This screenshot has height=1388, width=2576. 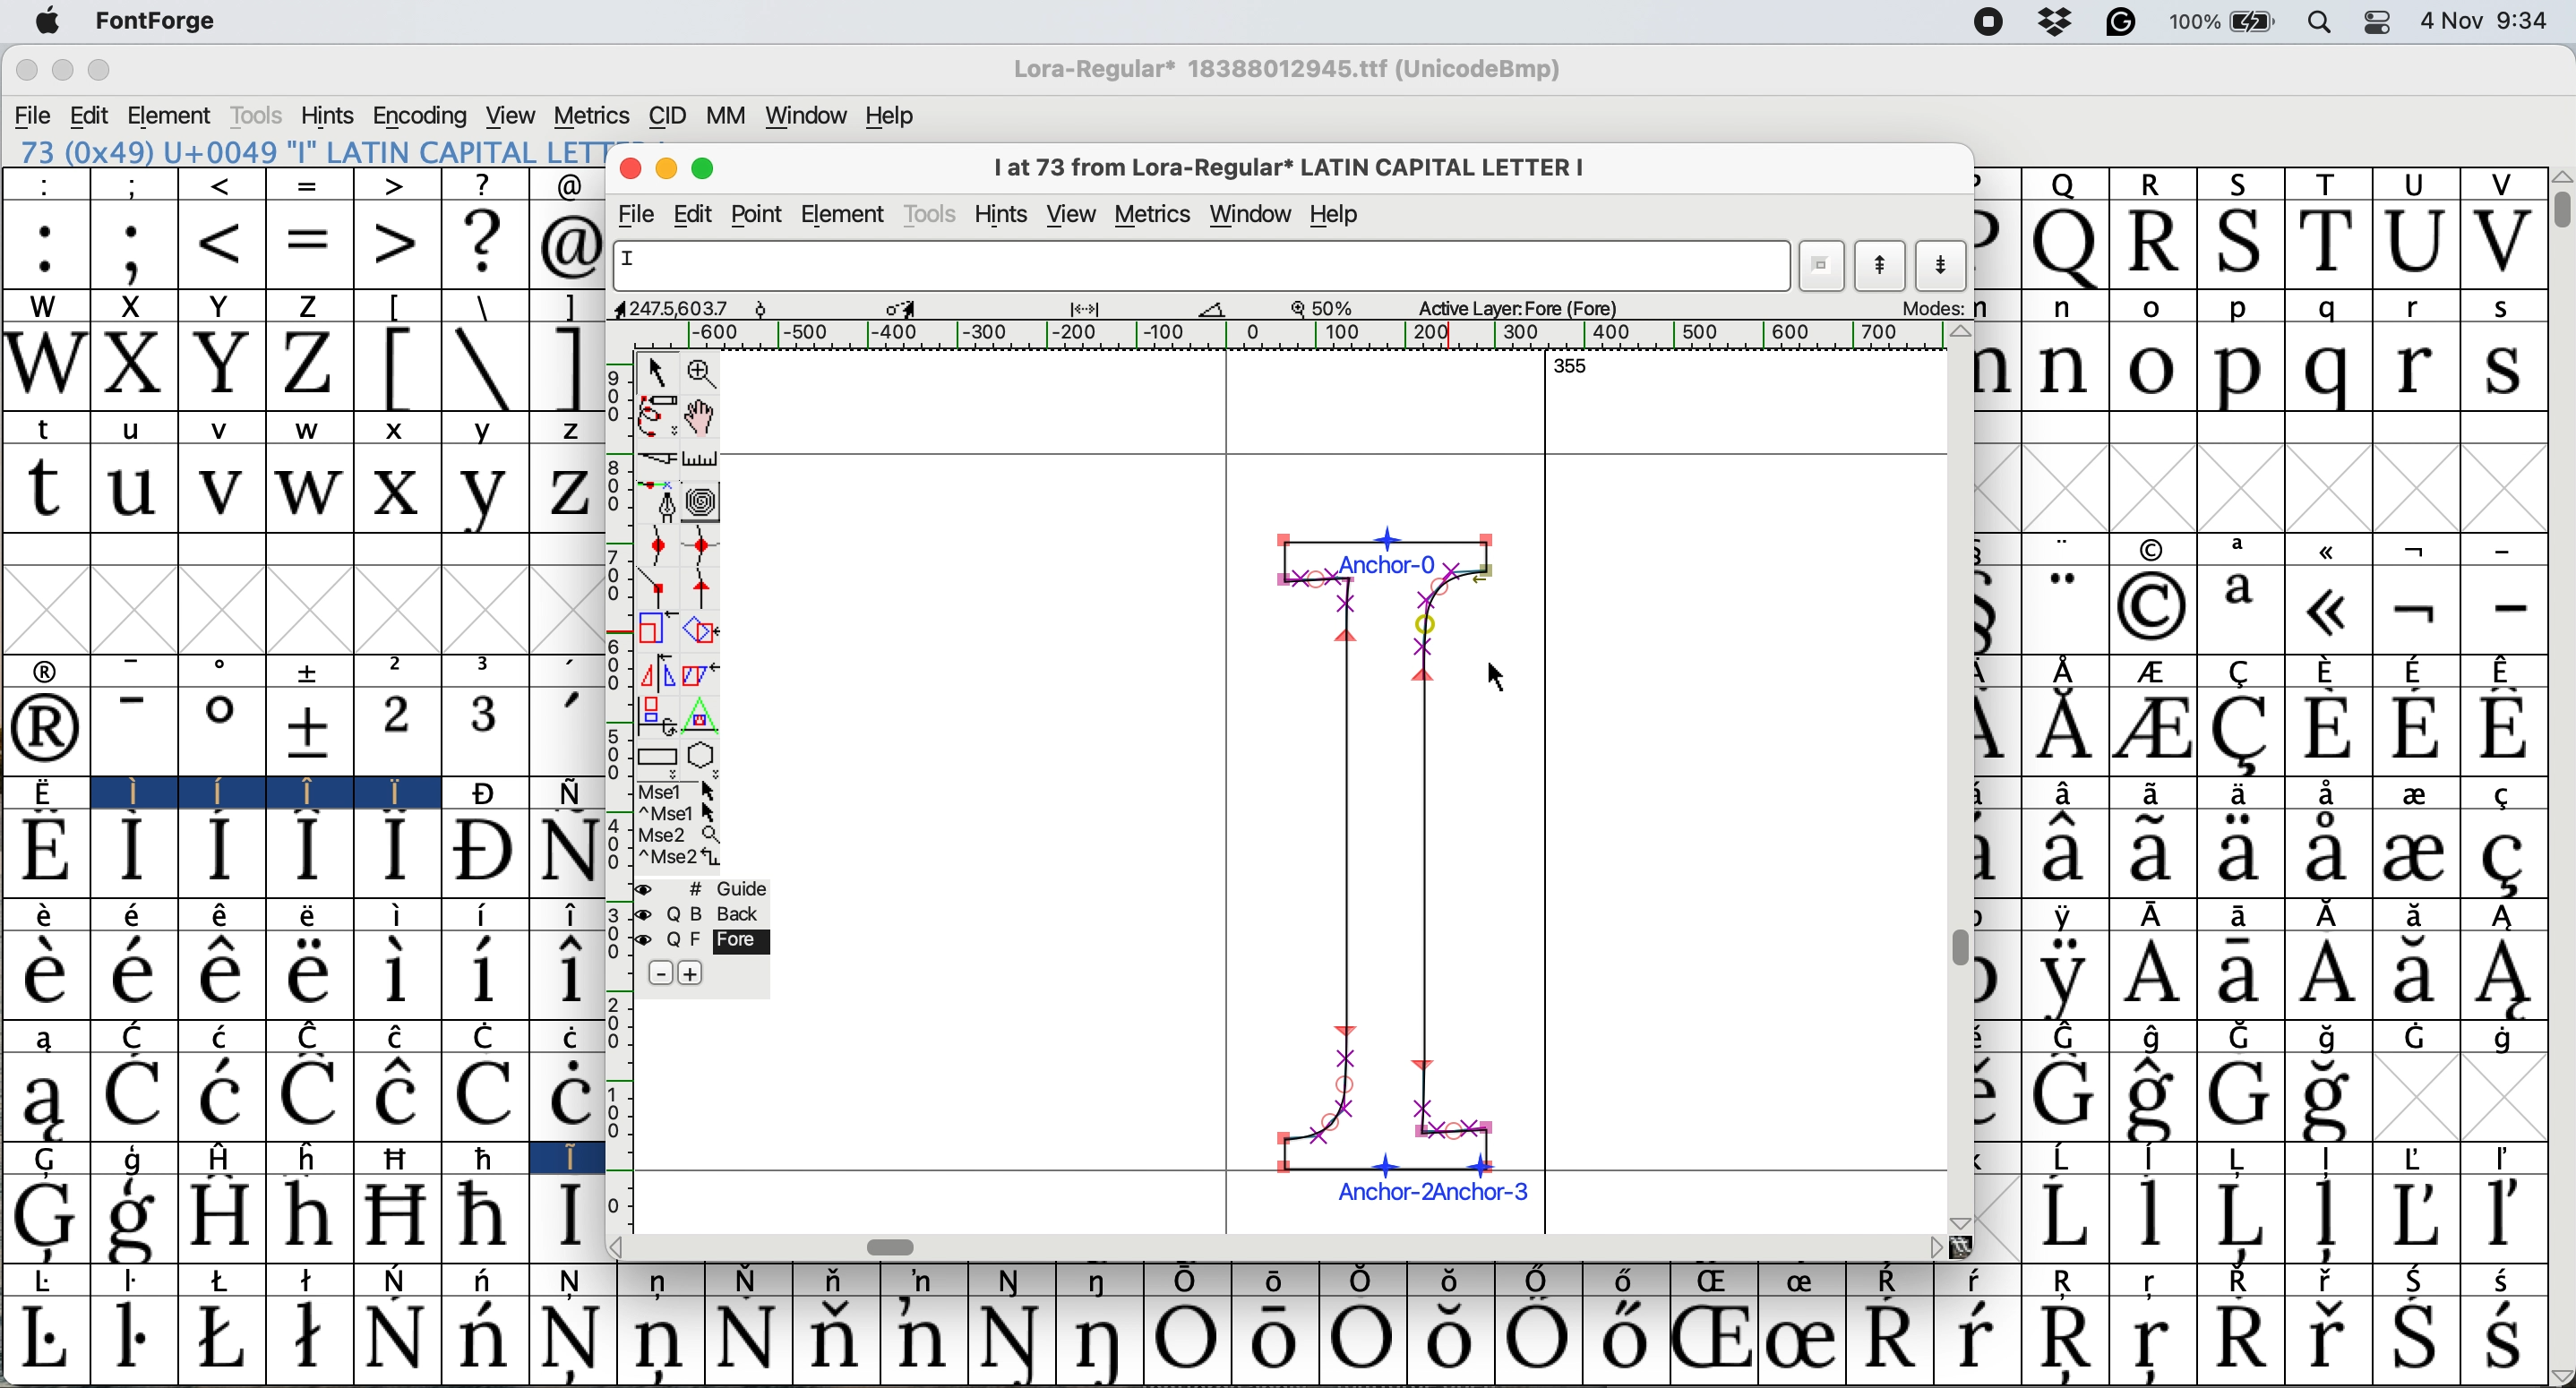 I want to click on Symbol, so click(x=2068, y=1035).